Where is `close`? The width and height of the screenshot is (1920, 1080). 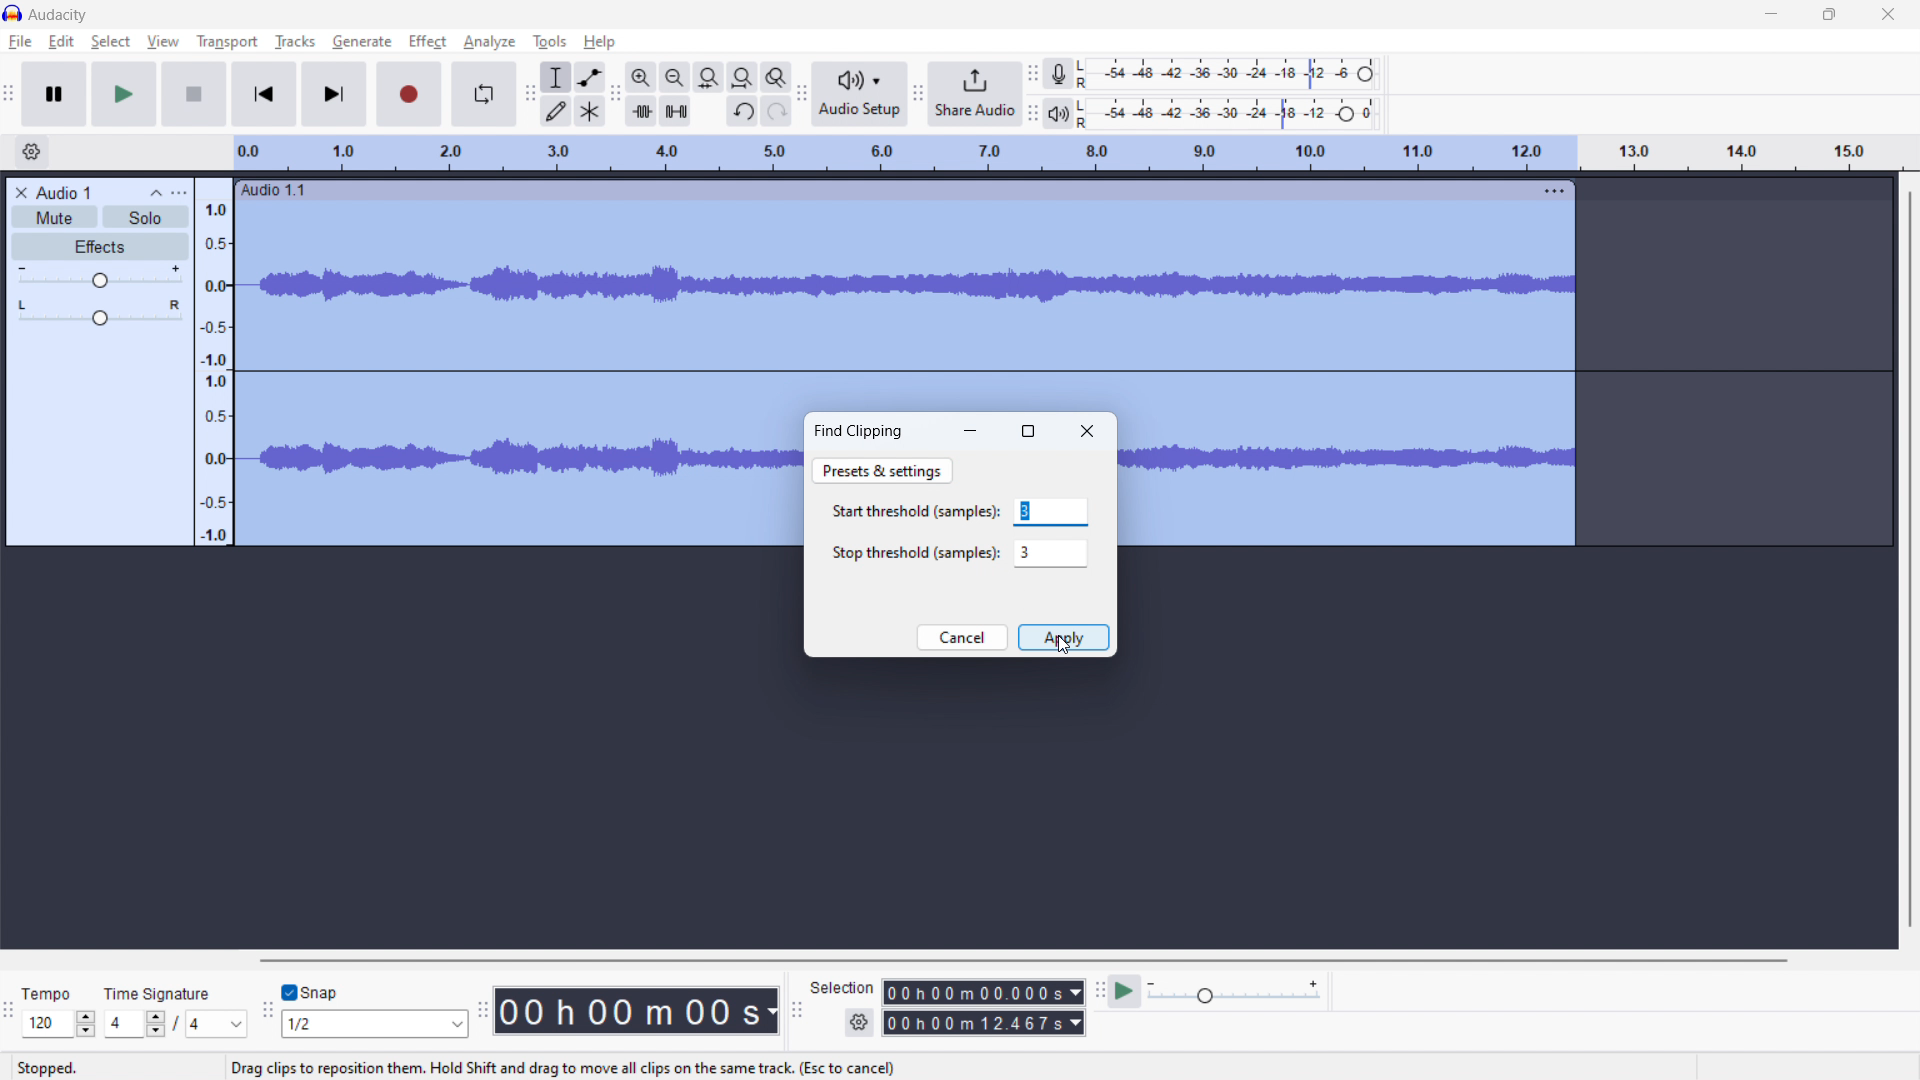 close is located at coordinates (1088, 432).